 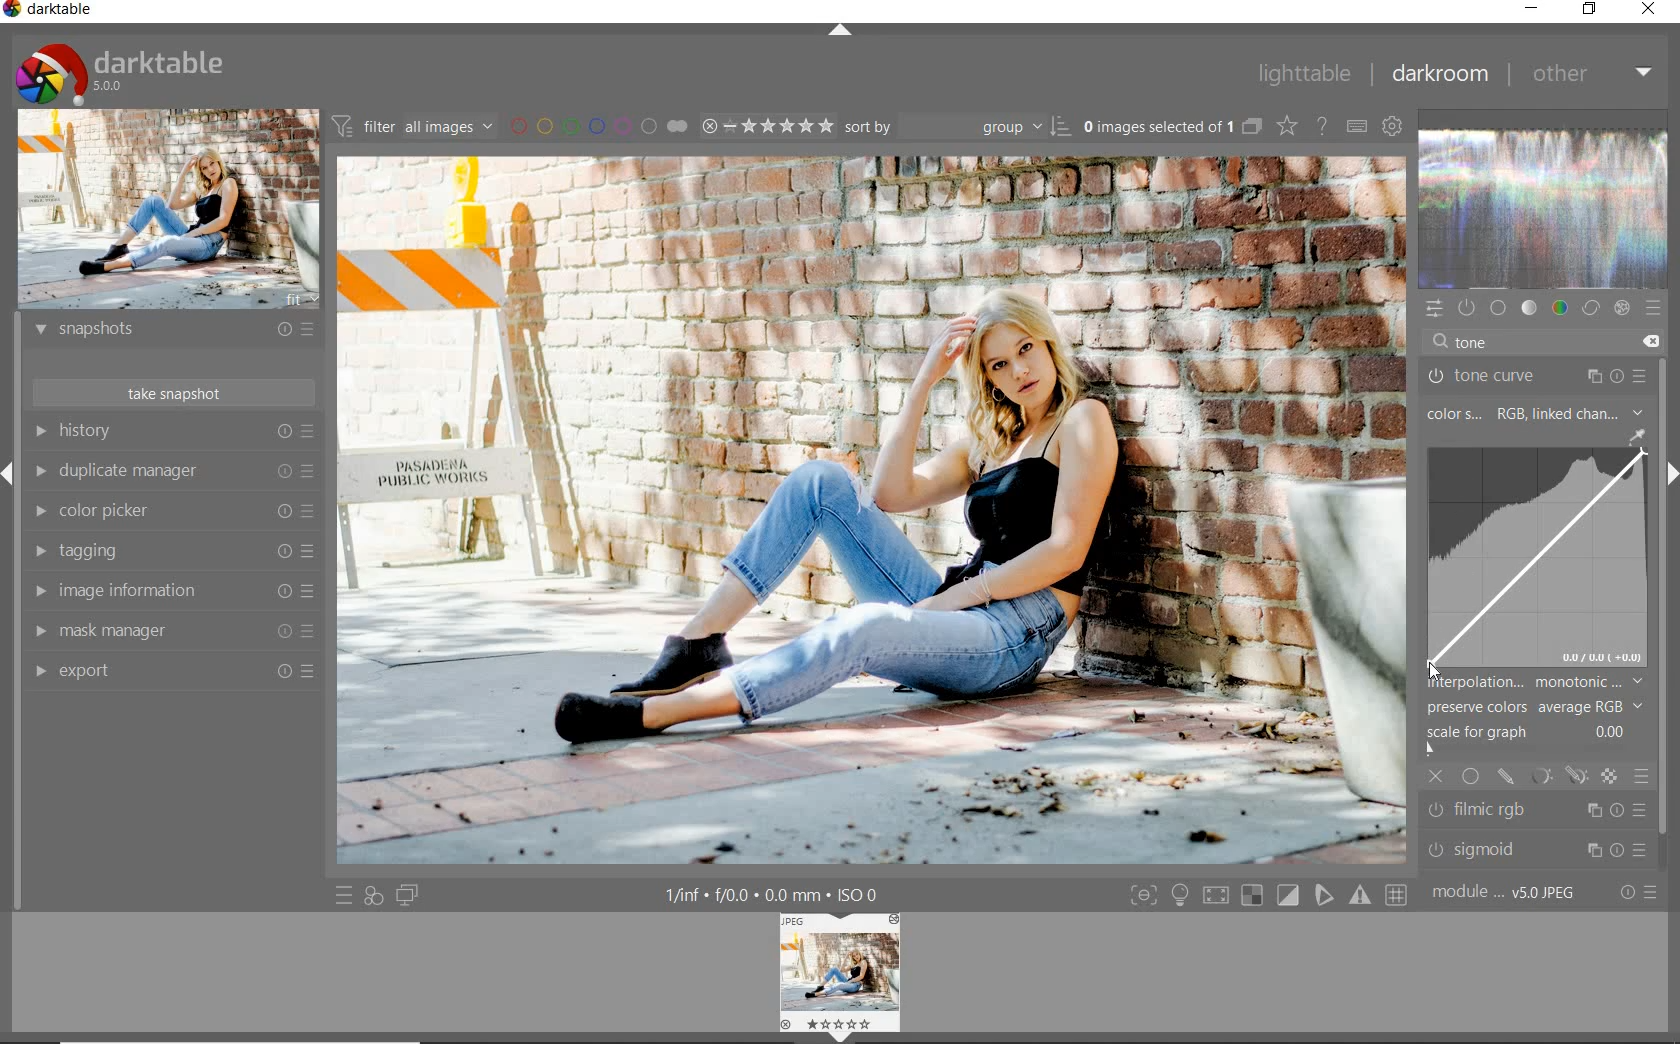 What do you see at coordinates (1556, 777) in the screenshot?
I see `mask options` at bounding box center [1556, 777].